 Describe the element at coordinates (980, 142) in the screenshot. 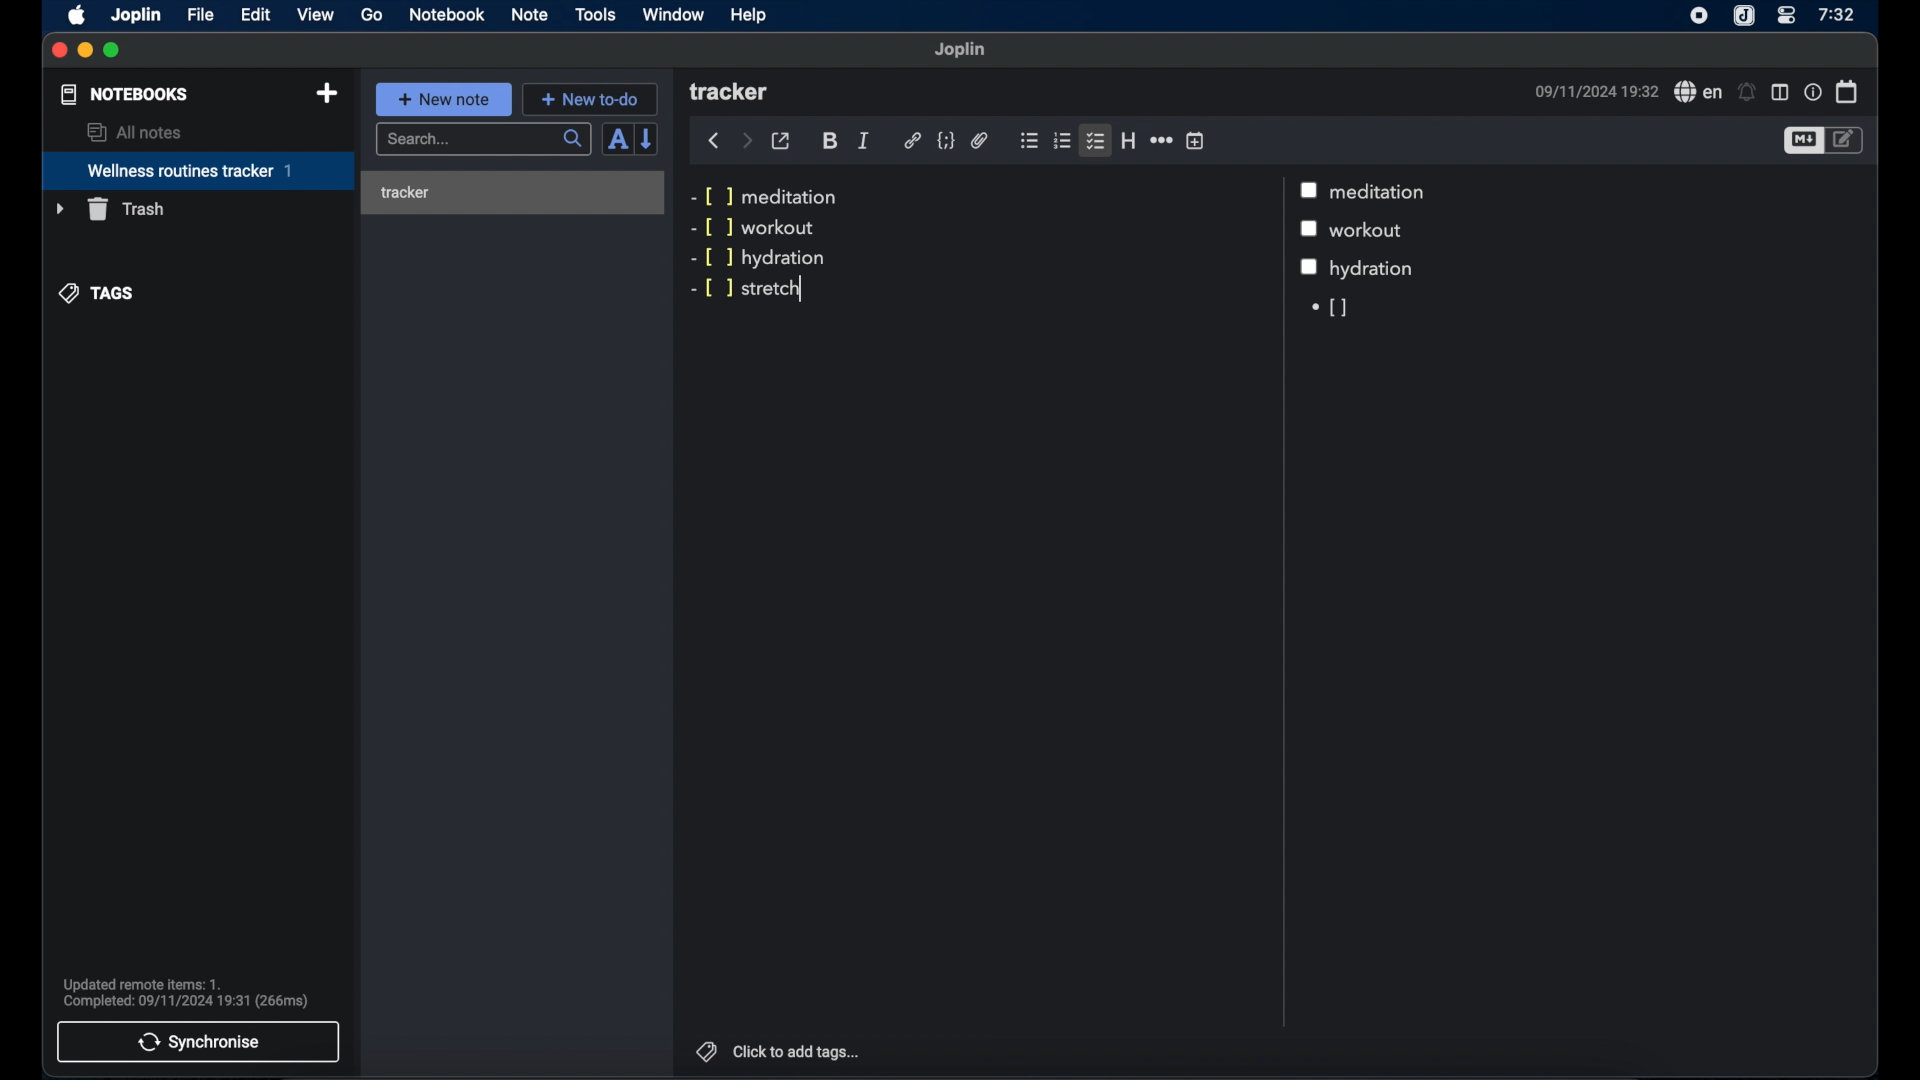

I see `attach file` at that location.